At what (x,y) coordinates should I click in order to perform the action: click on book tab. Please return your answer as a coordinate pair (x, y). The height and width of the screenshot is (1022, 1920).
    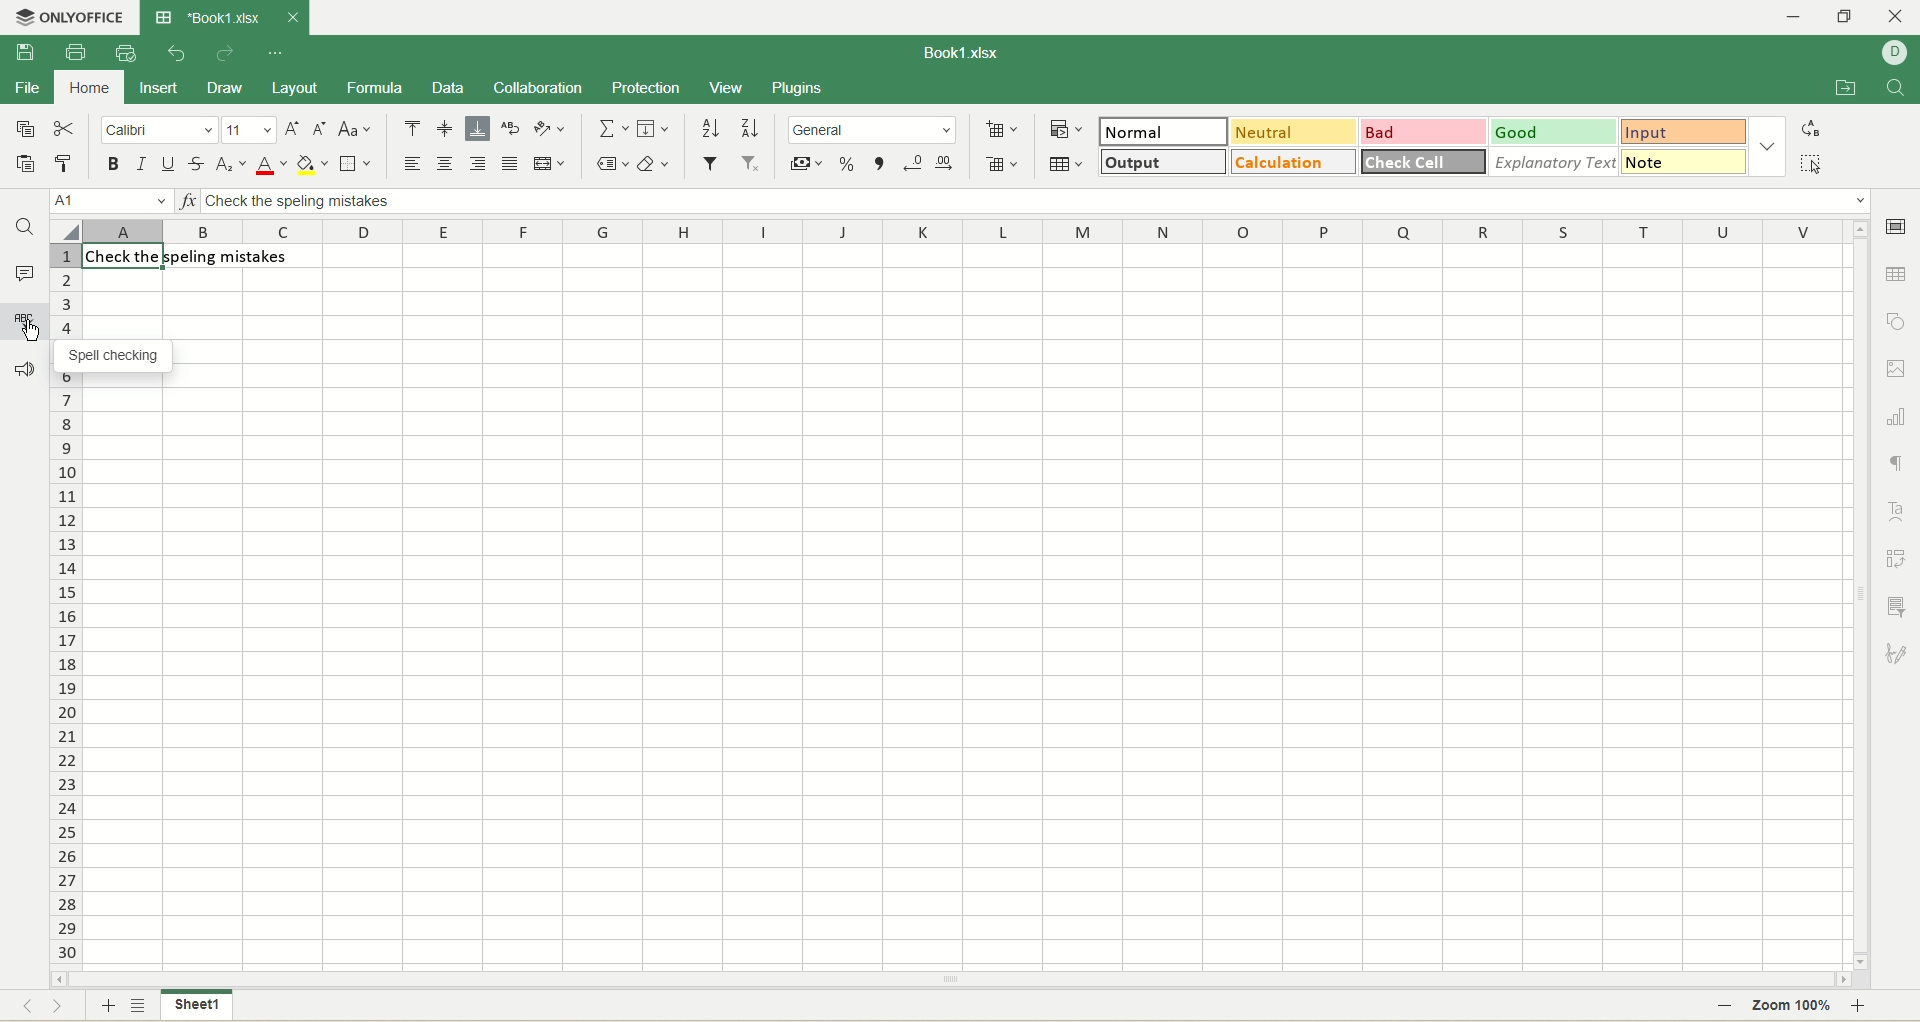
    Looking at the image, I should click on (209, 19).